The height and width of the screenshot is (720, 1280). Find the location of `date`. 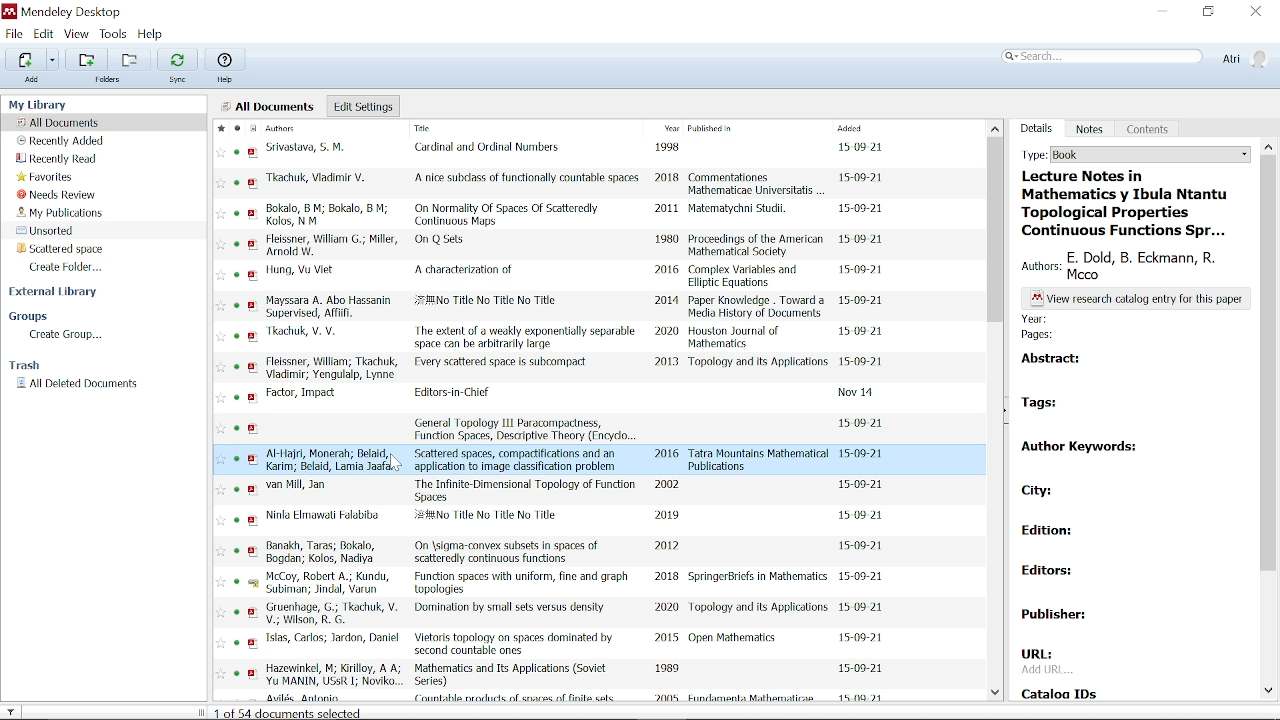

date is located at coordinates (863, 608).